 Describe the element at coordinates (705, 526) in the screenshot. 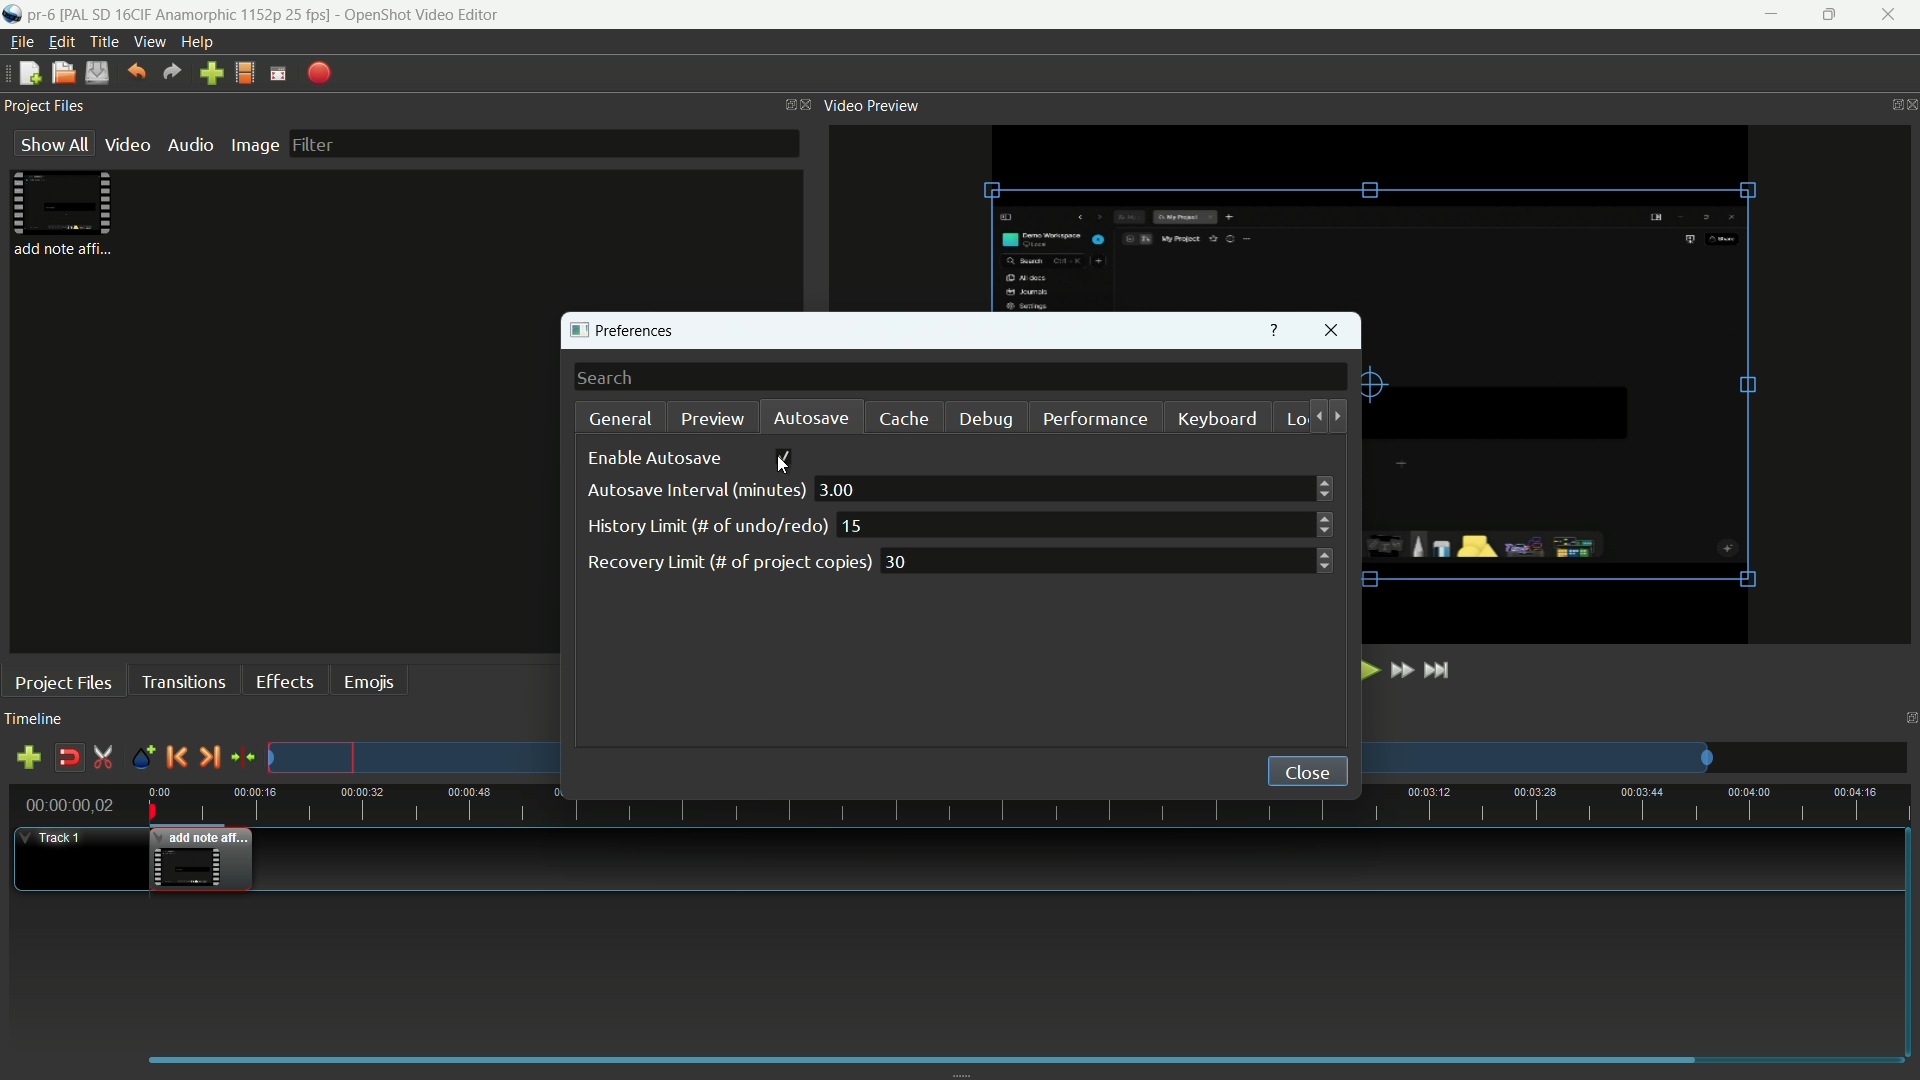

I see `history limit` at that location.